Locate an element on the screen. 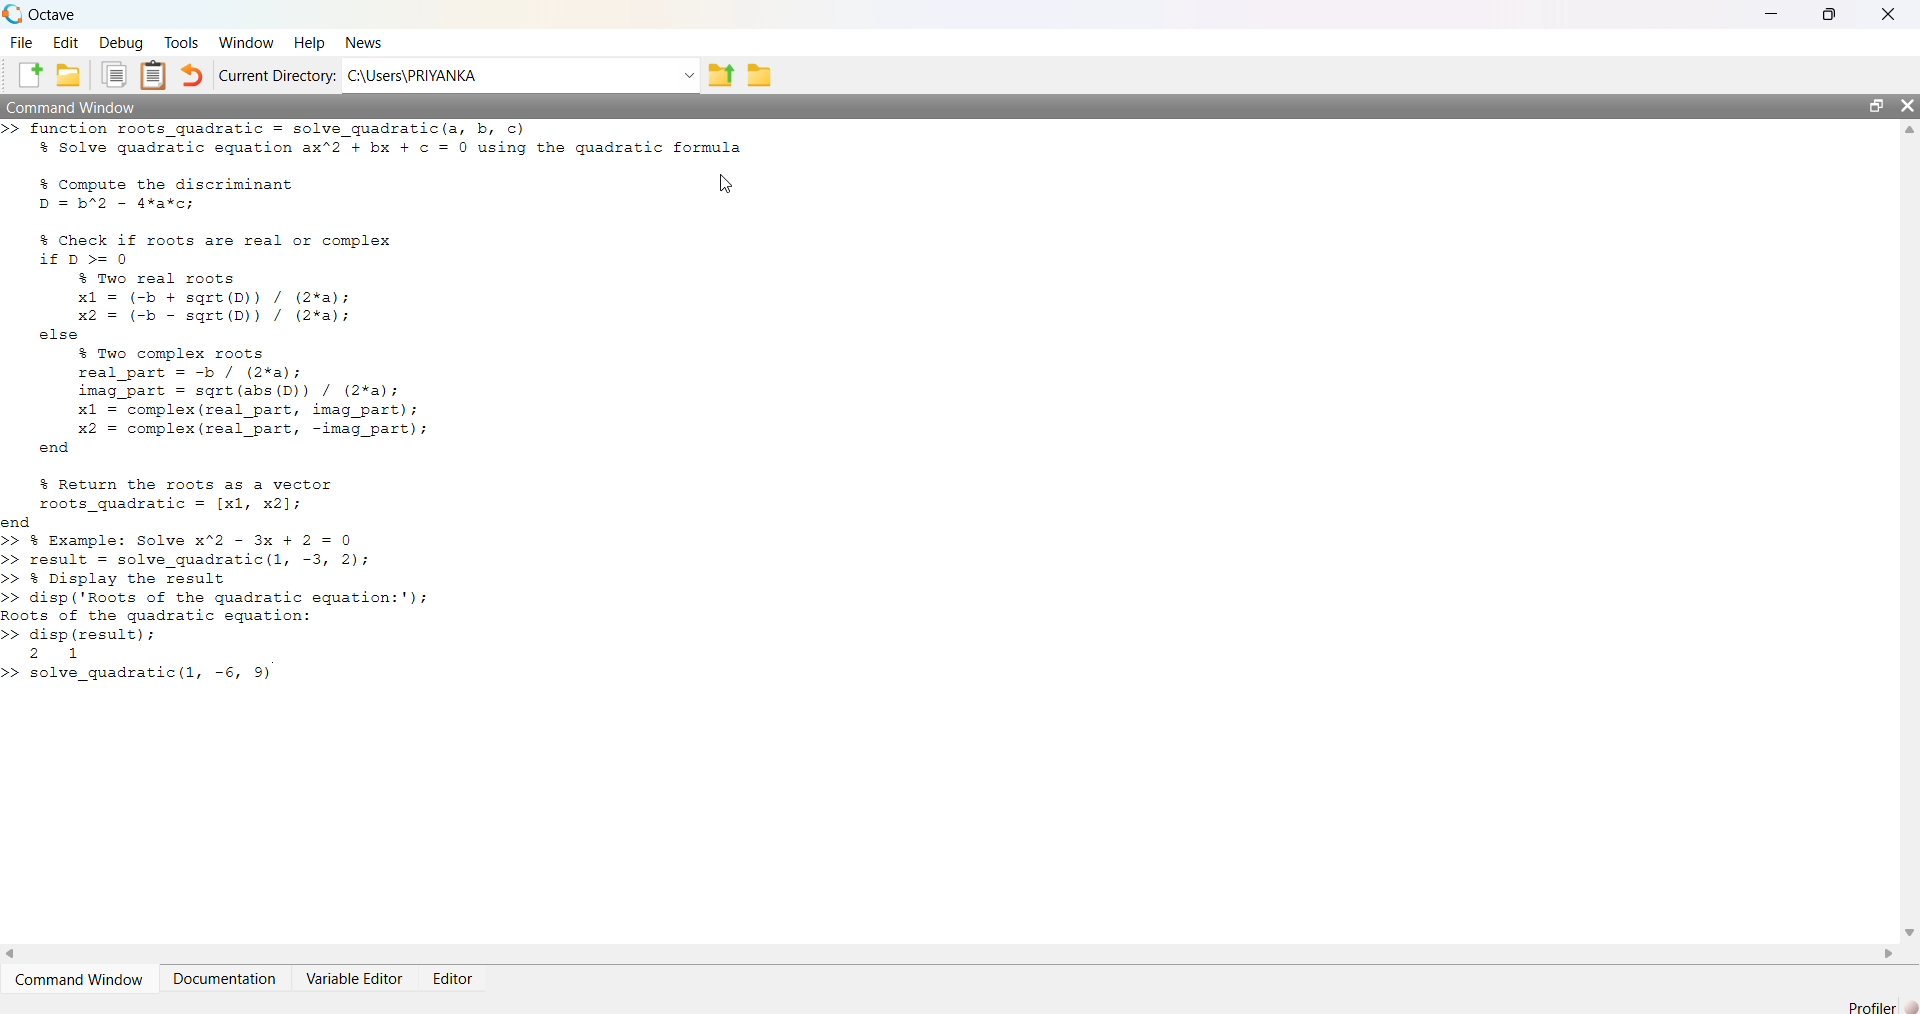 The image size is (1920, 1014). Left is located at coordinates (12, 956).